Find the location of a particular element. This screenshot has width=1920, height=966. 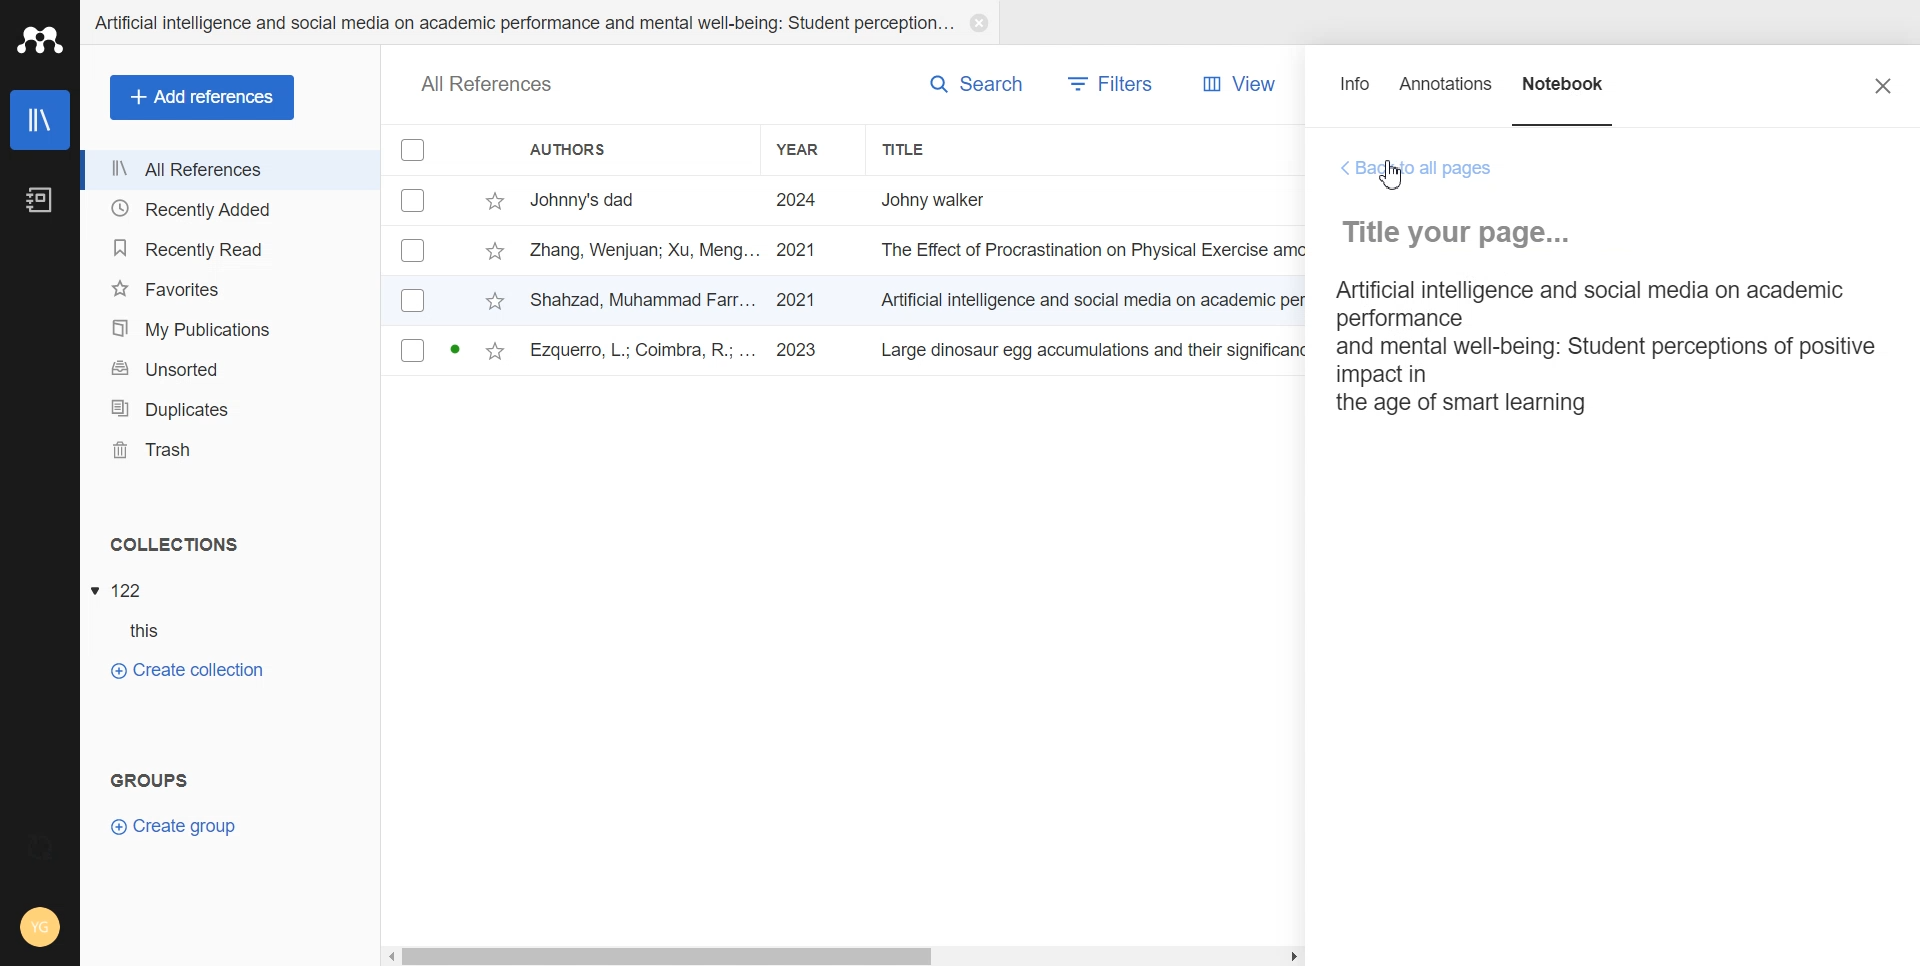

Close is located at coordinates (978, 23).